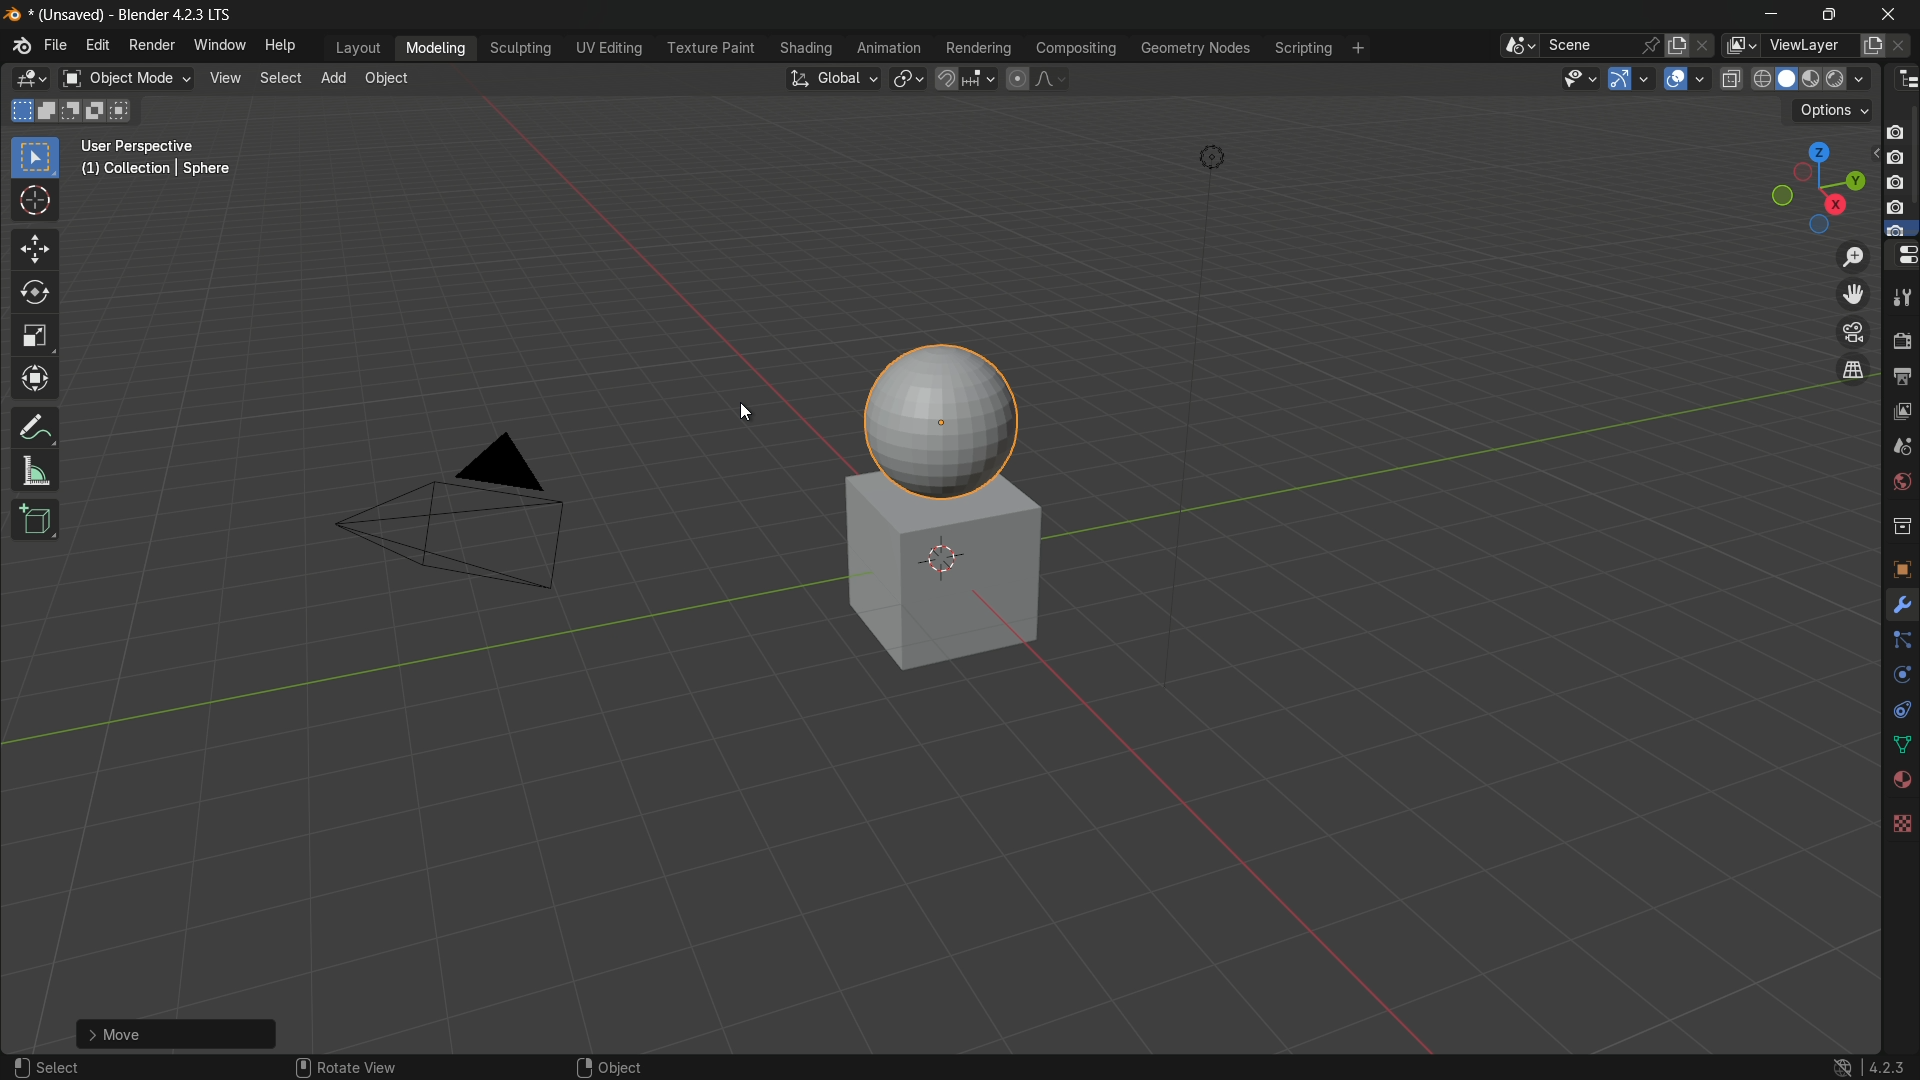 This screenshot has width=1920, height=1080. What do you see at coordinates (965, 78) in the screenshot?
I see `snap` at bounding box center [965, 78].